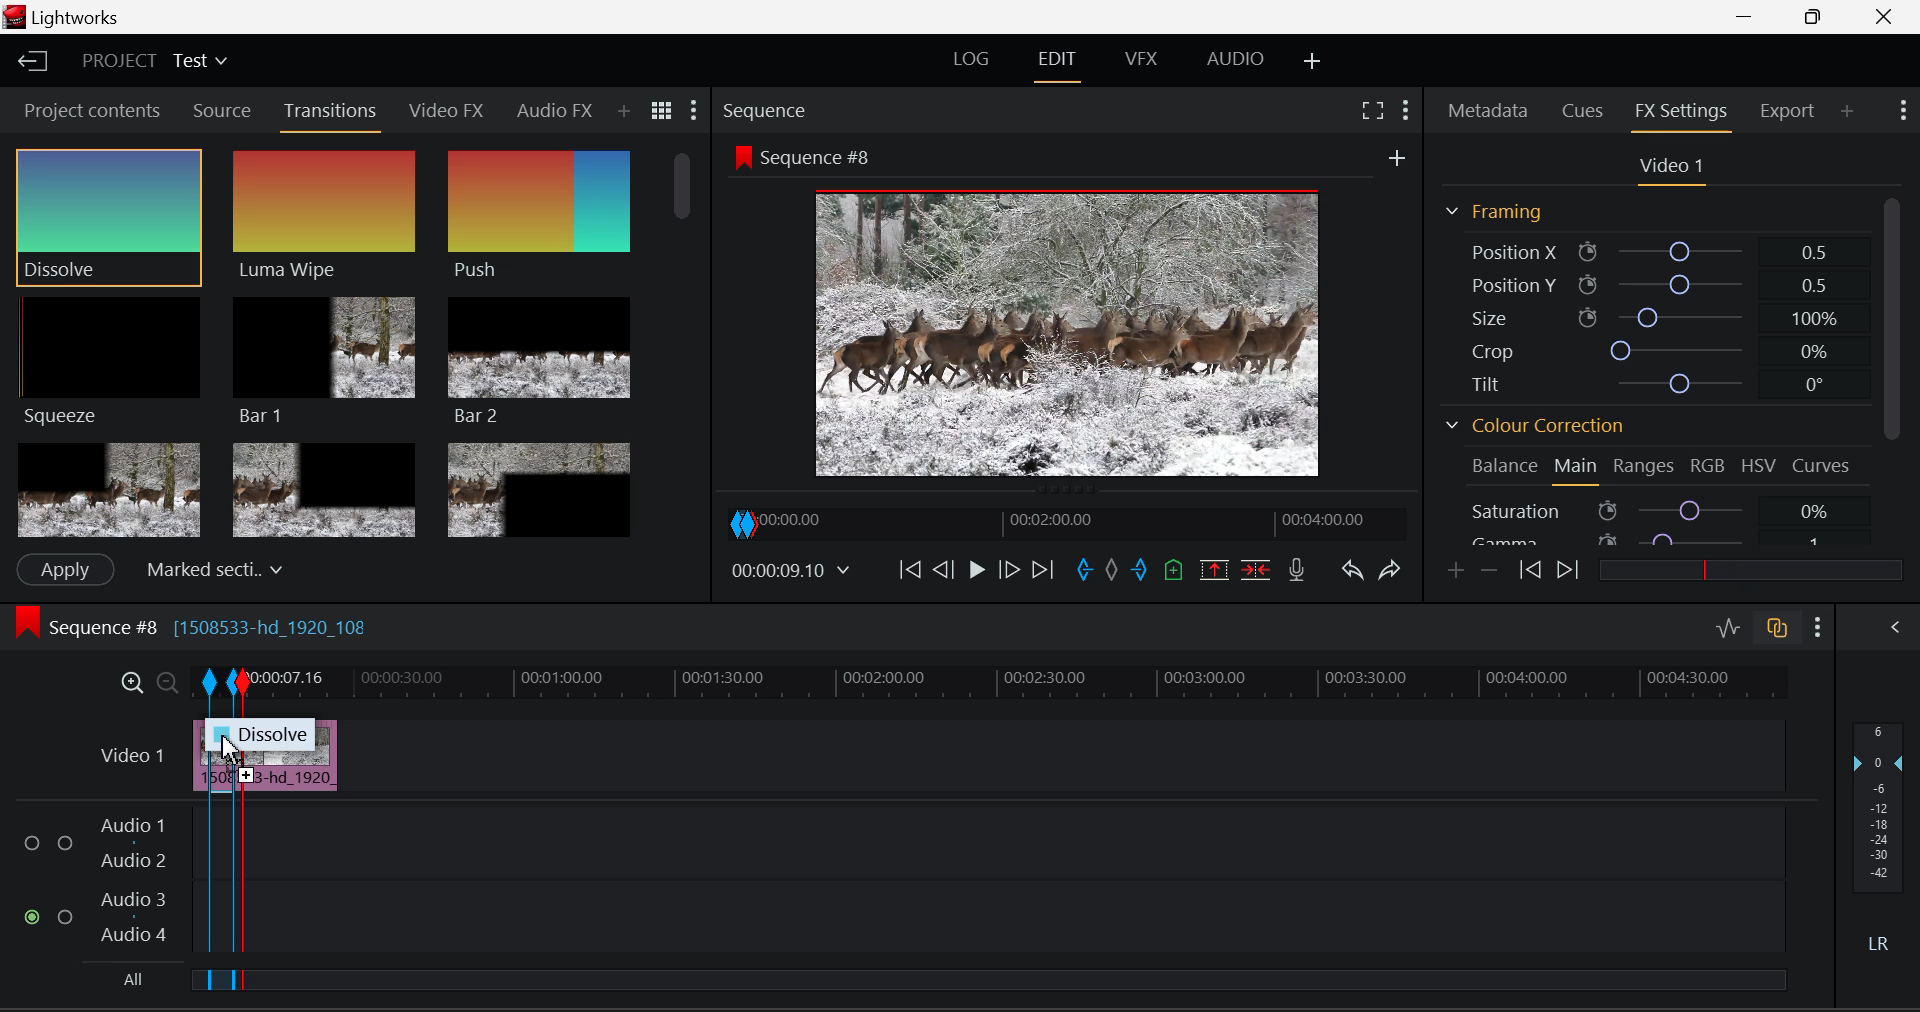  I want to click on Record Voiceover, so click(1298, 570).